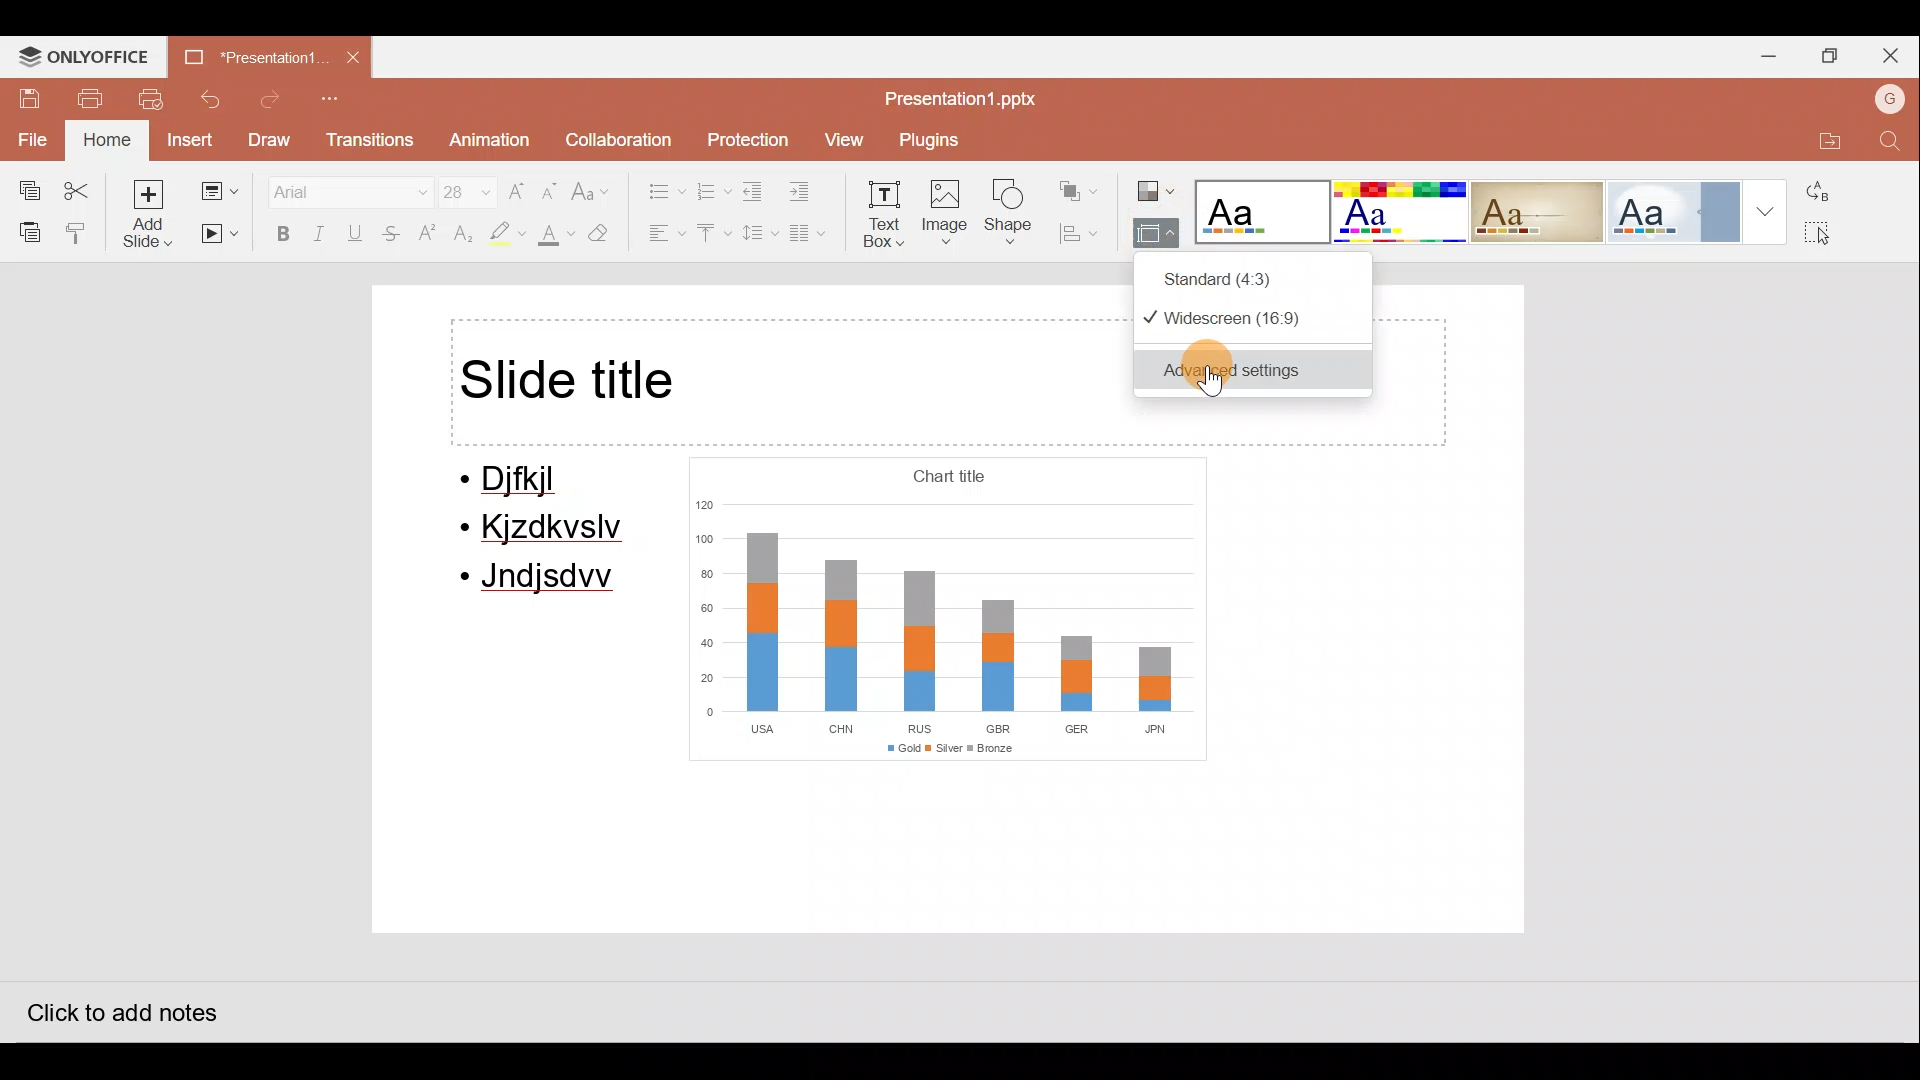  Describe the element at coordinates (220, 235) in the screenshot. I see `Start slideshow` at that location.